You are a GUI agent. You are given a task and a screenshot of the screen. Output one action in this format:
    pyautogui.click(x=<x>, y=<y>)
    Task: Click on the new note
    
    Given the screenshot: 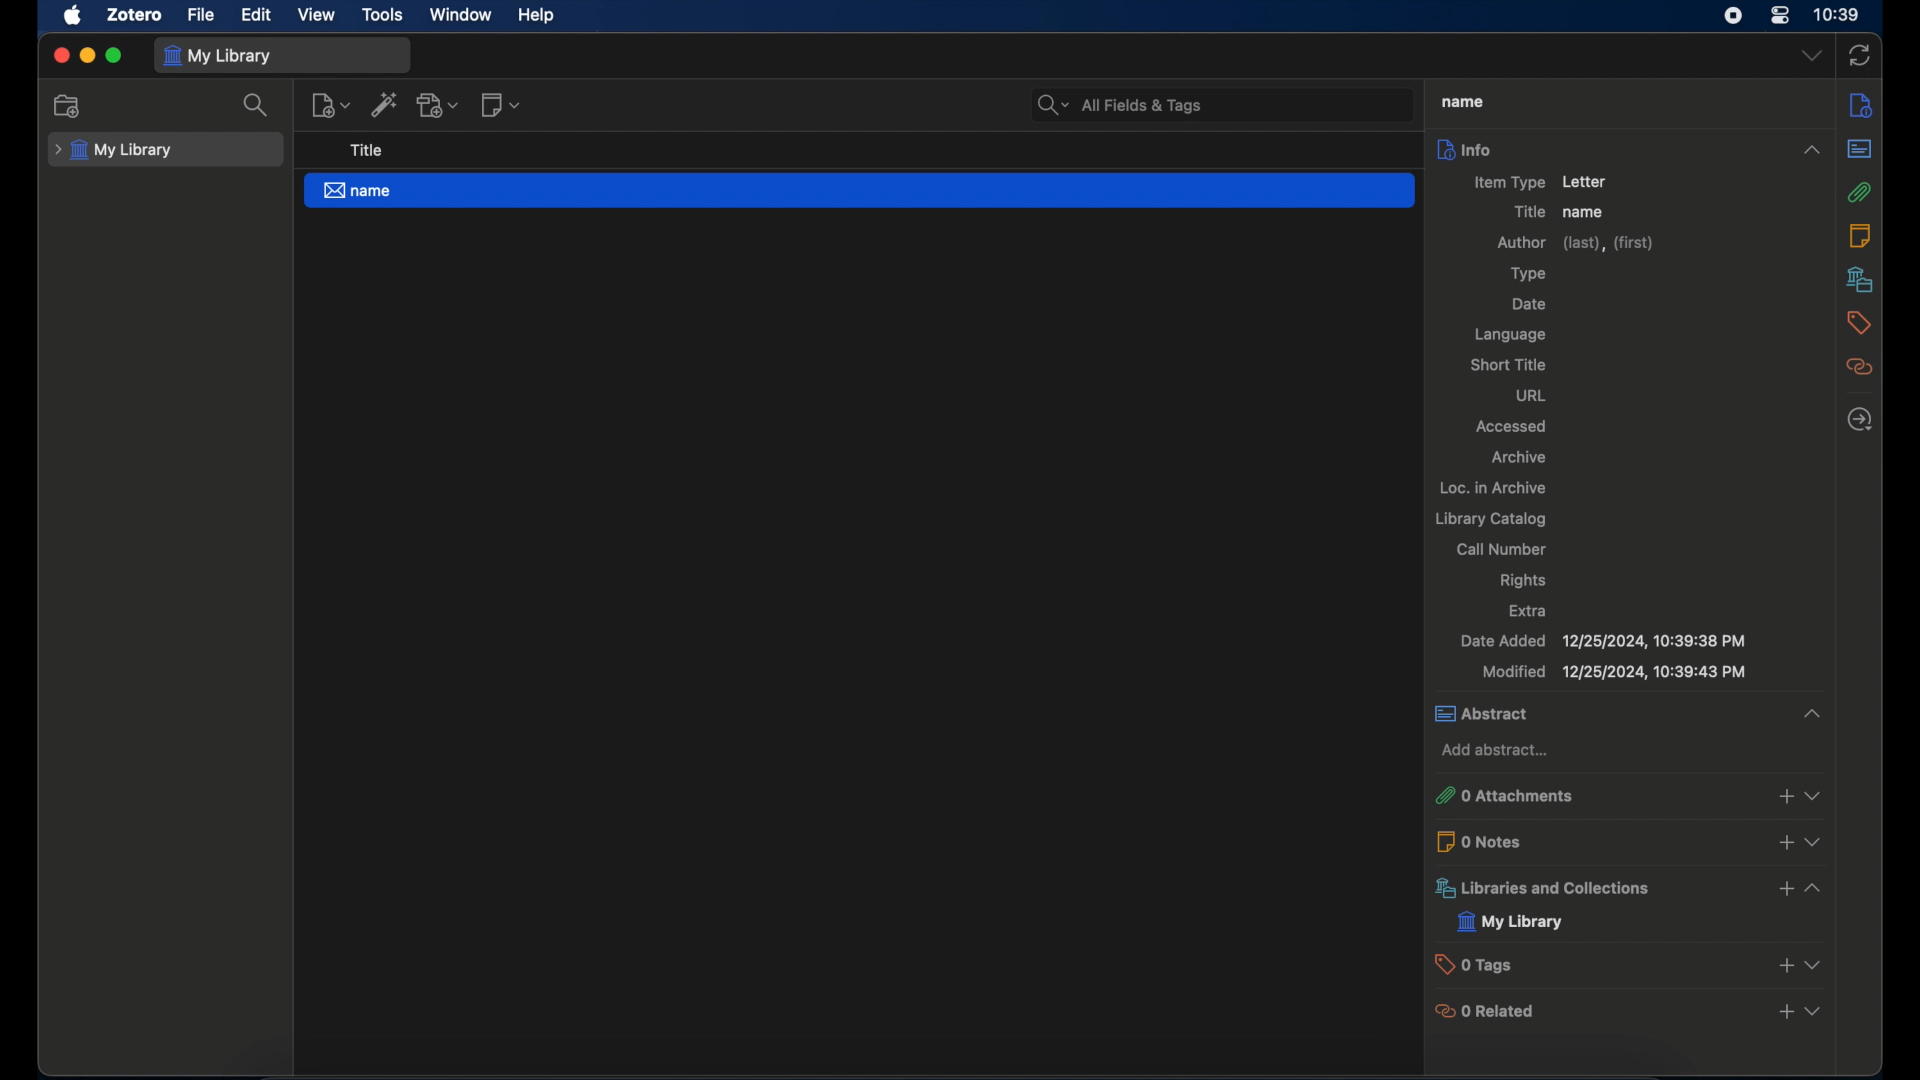 What is the action you would take?
    pyautogui.click(x=499, y=106)
    